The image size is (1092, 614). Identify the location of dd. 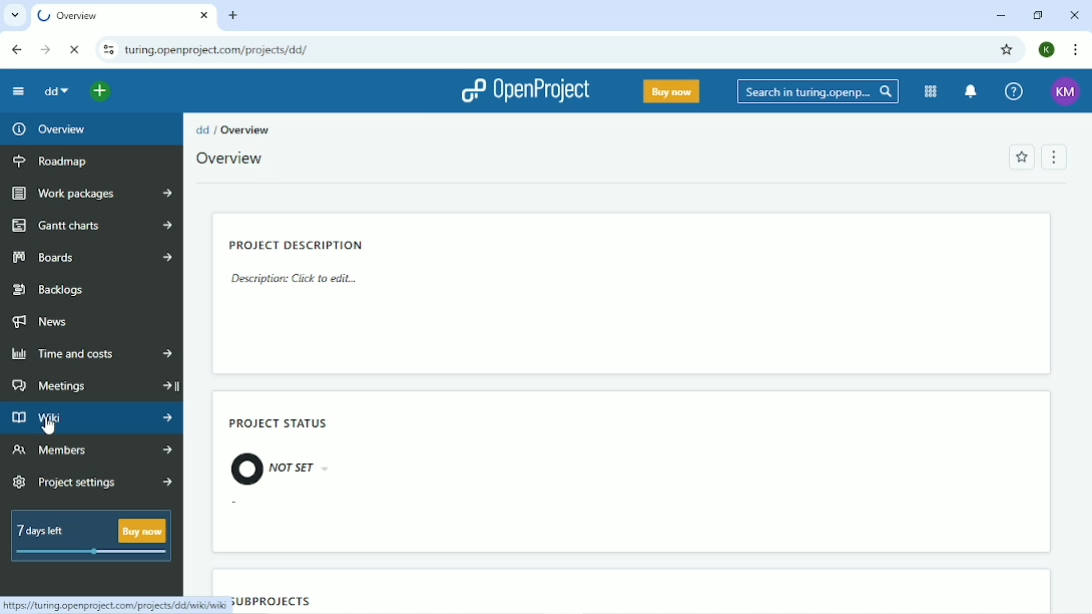
(203, 130).